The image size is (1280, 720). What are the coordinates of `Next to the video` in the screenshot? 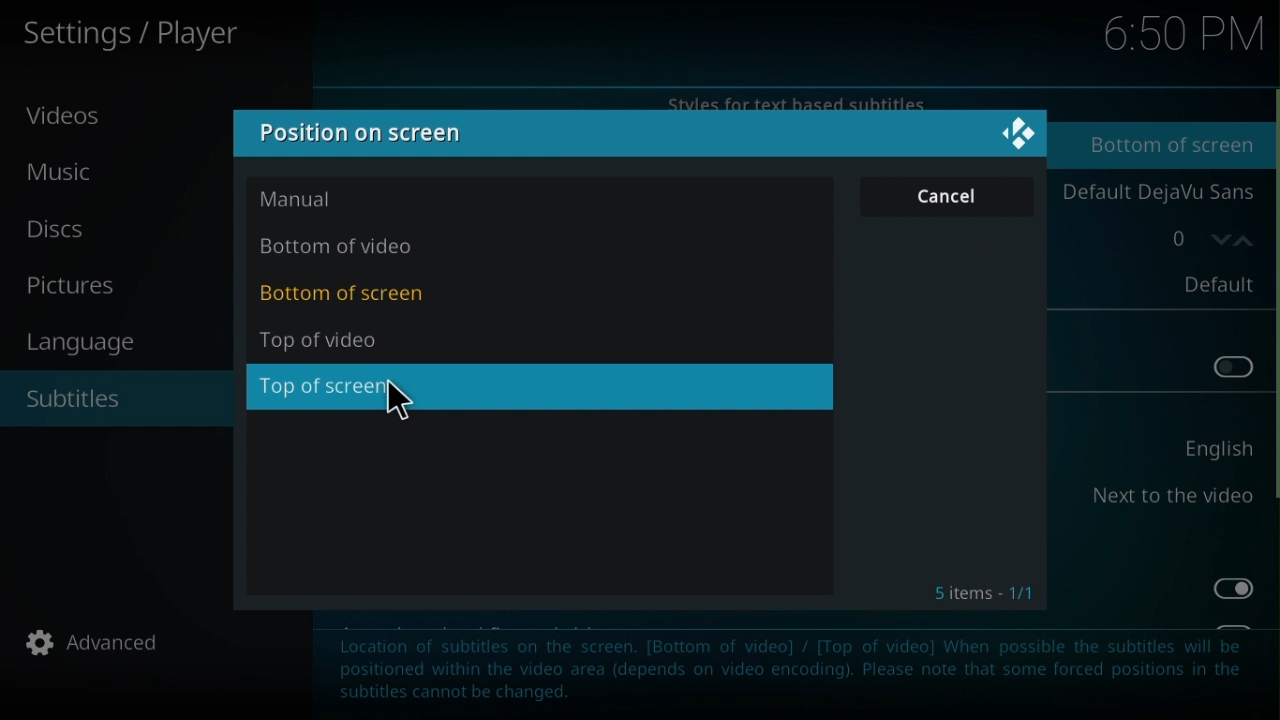 It's located at (1170, 497).